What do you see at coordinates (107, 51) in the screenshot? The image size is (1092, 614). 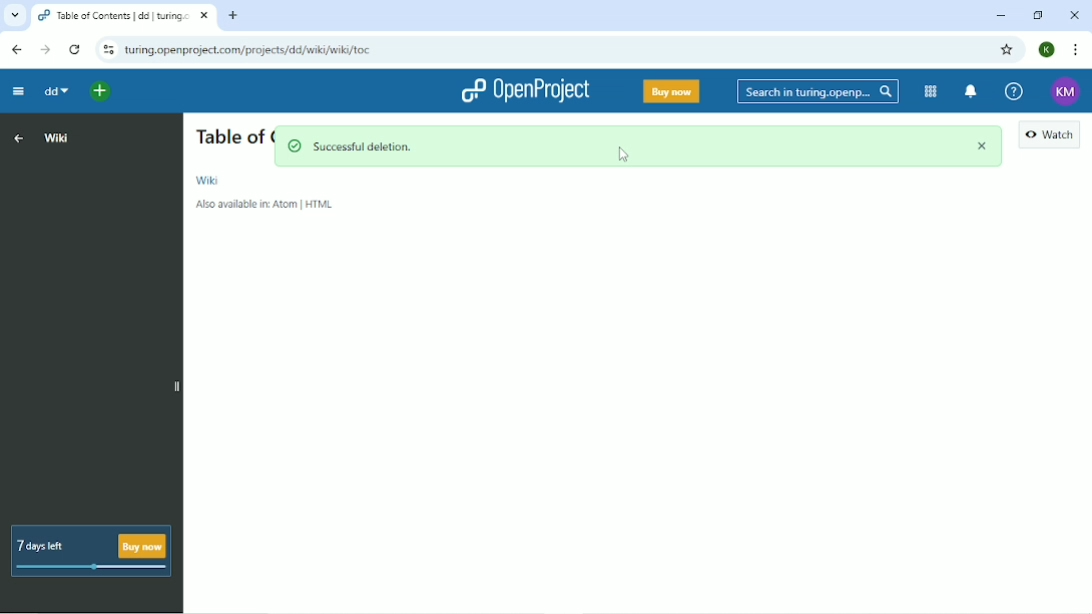 I see `View site information` at bounding box center [107, 51].